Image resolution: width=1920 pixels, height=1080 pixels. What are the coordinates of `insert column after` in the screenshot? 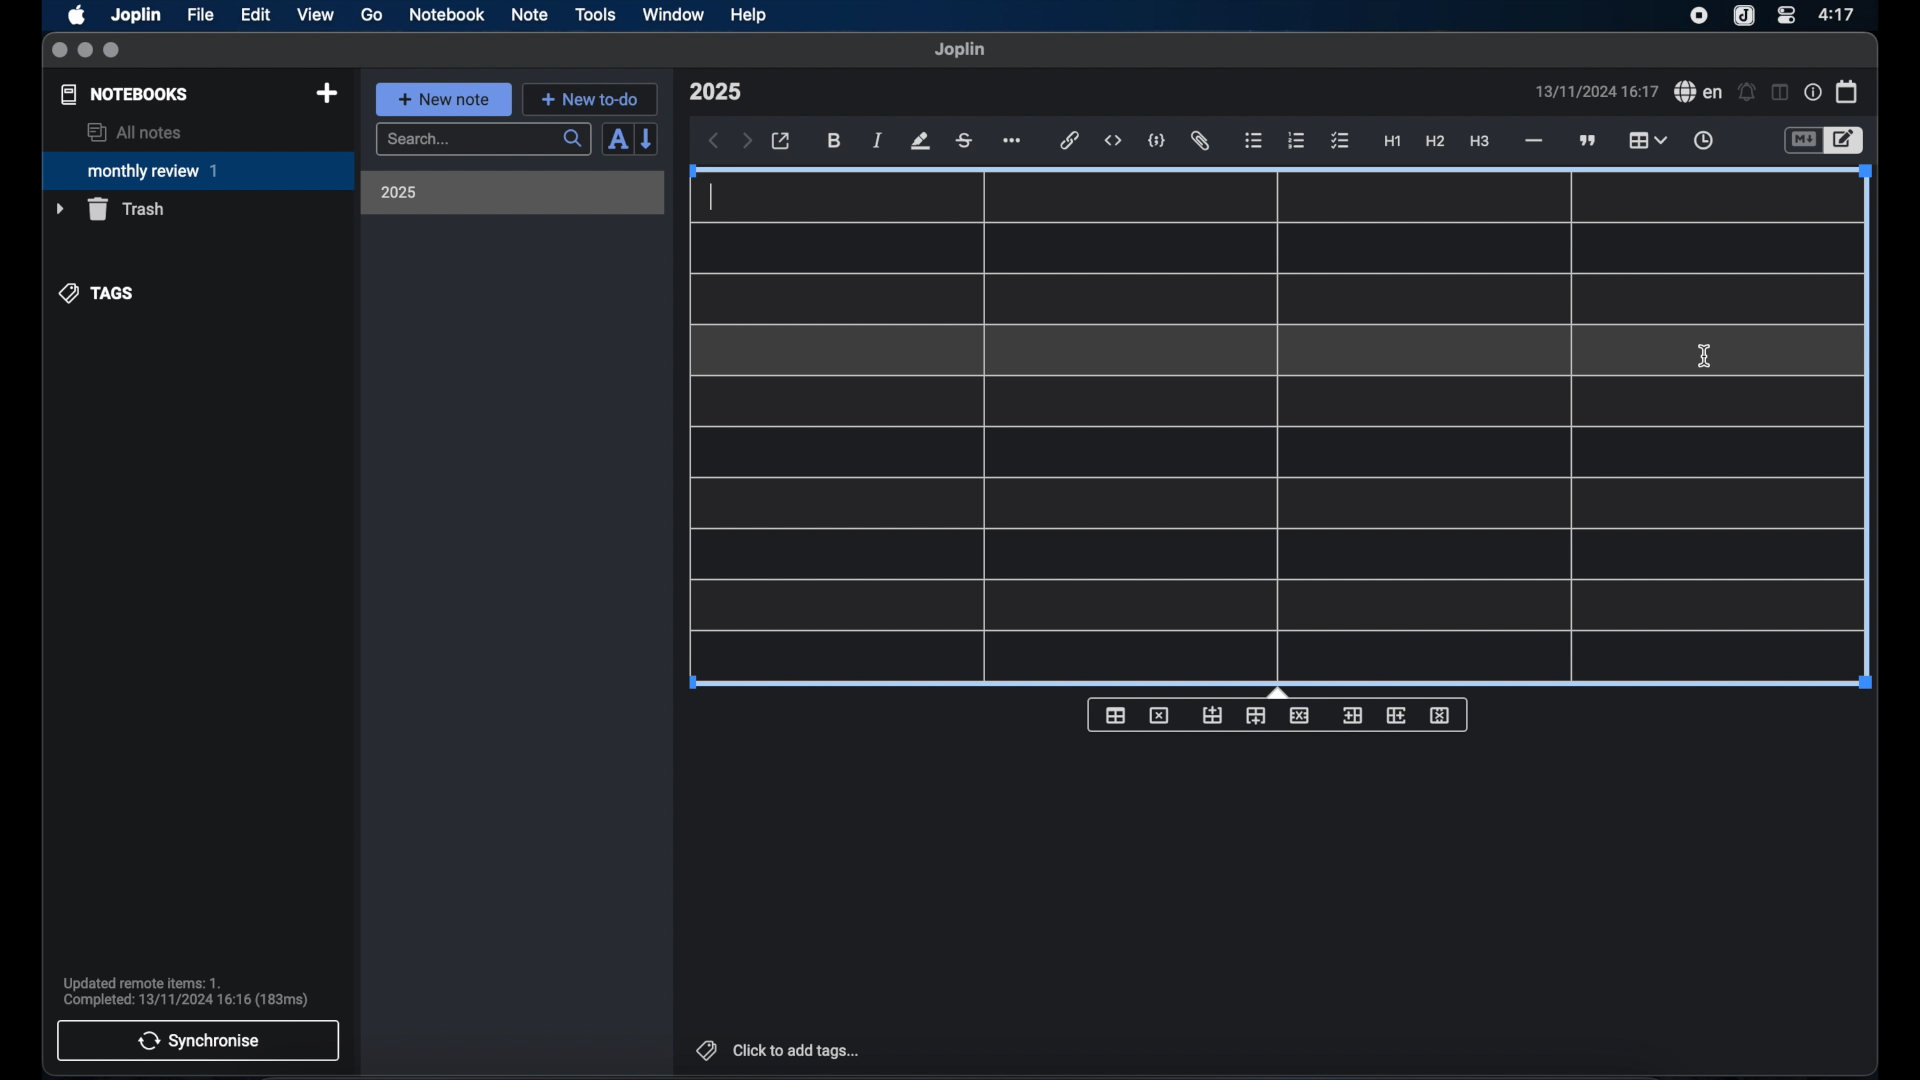 It's located at (1397, 715).